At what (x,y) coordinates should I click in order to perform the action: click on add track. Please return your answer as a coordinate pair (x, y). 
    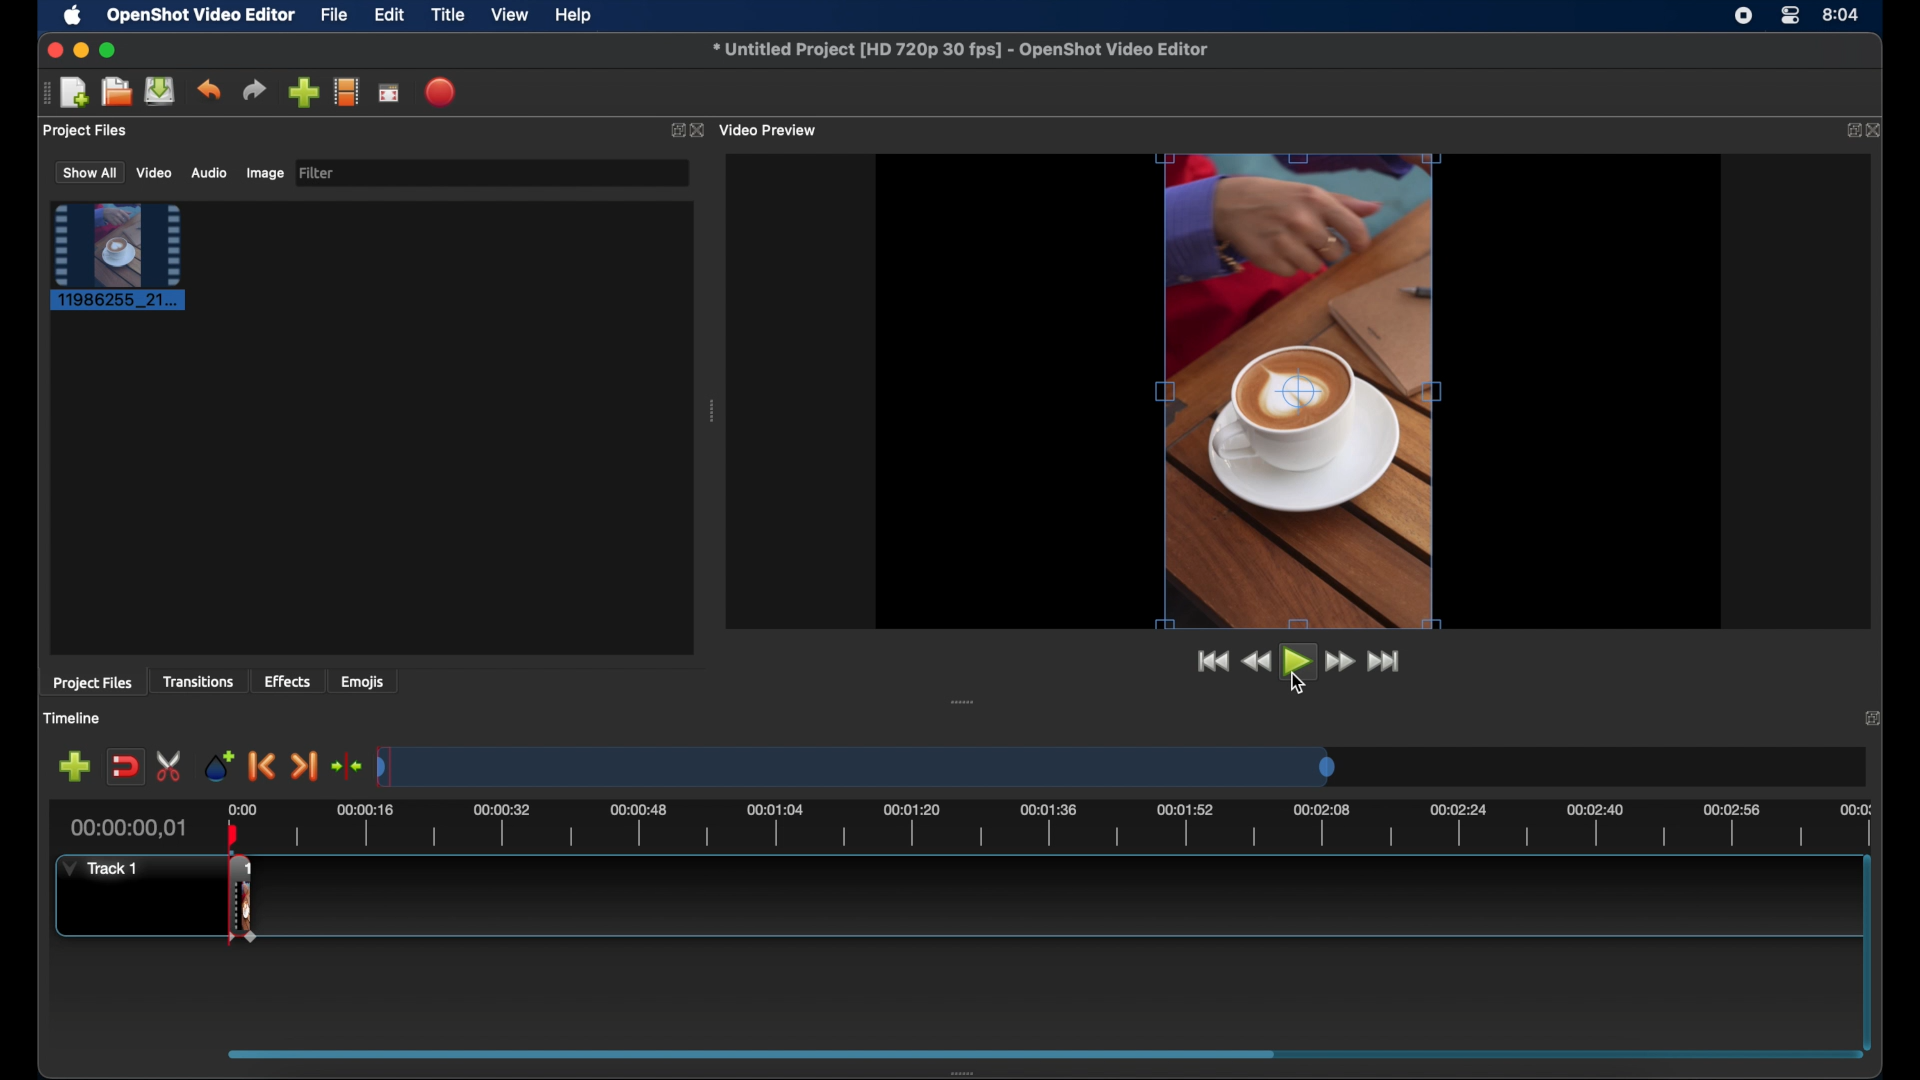
    Looking at the image, I should click on (74, 766).